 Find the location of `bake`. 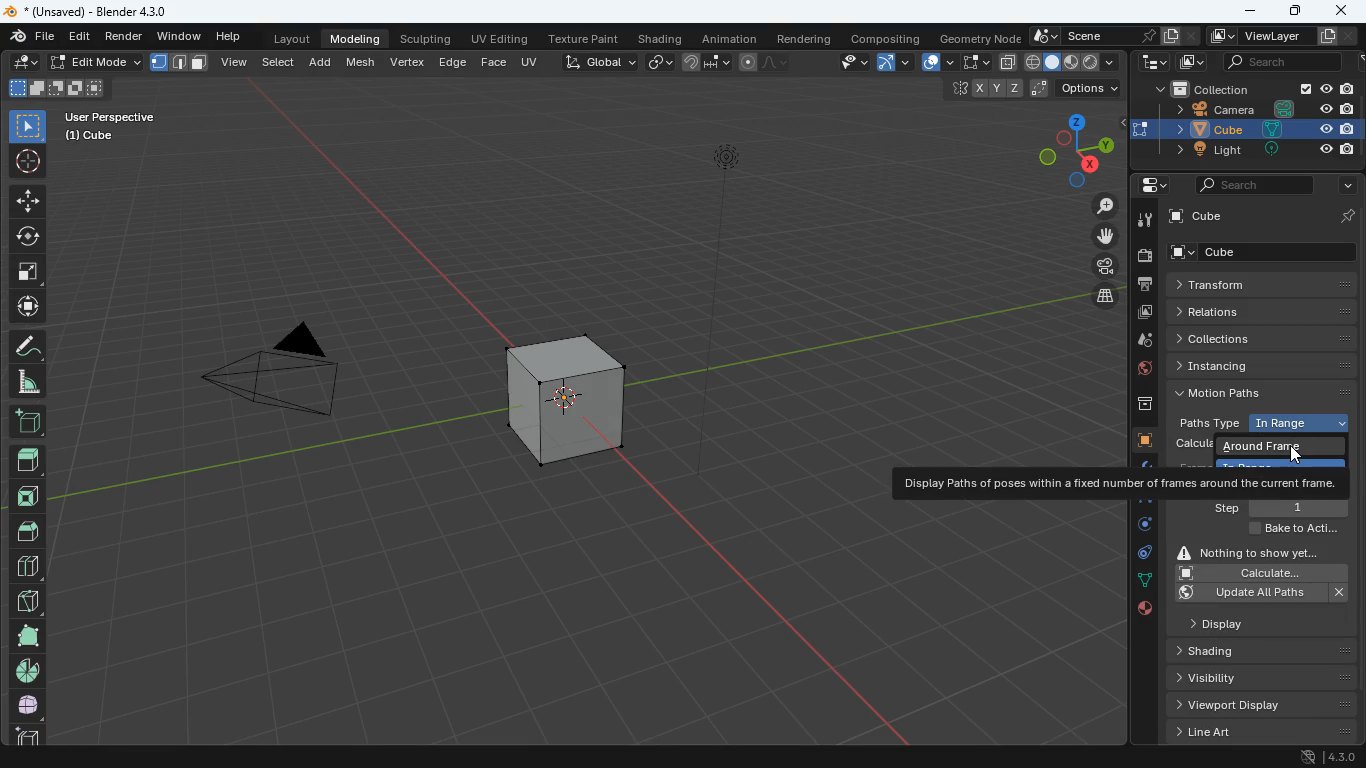

bake is located at coordinates (1289, 530).